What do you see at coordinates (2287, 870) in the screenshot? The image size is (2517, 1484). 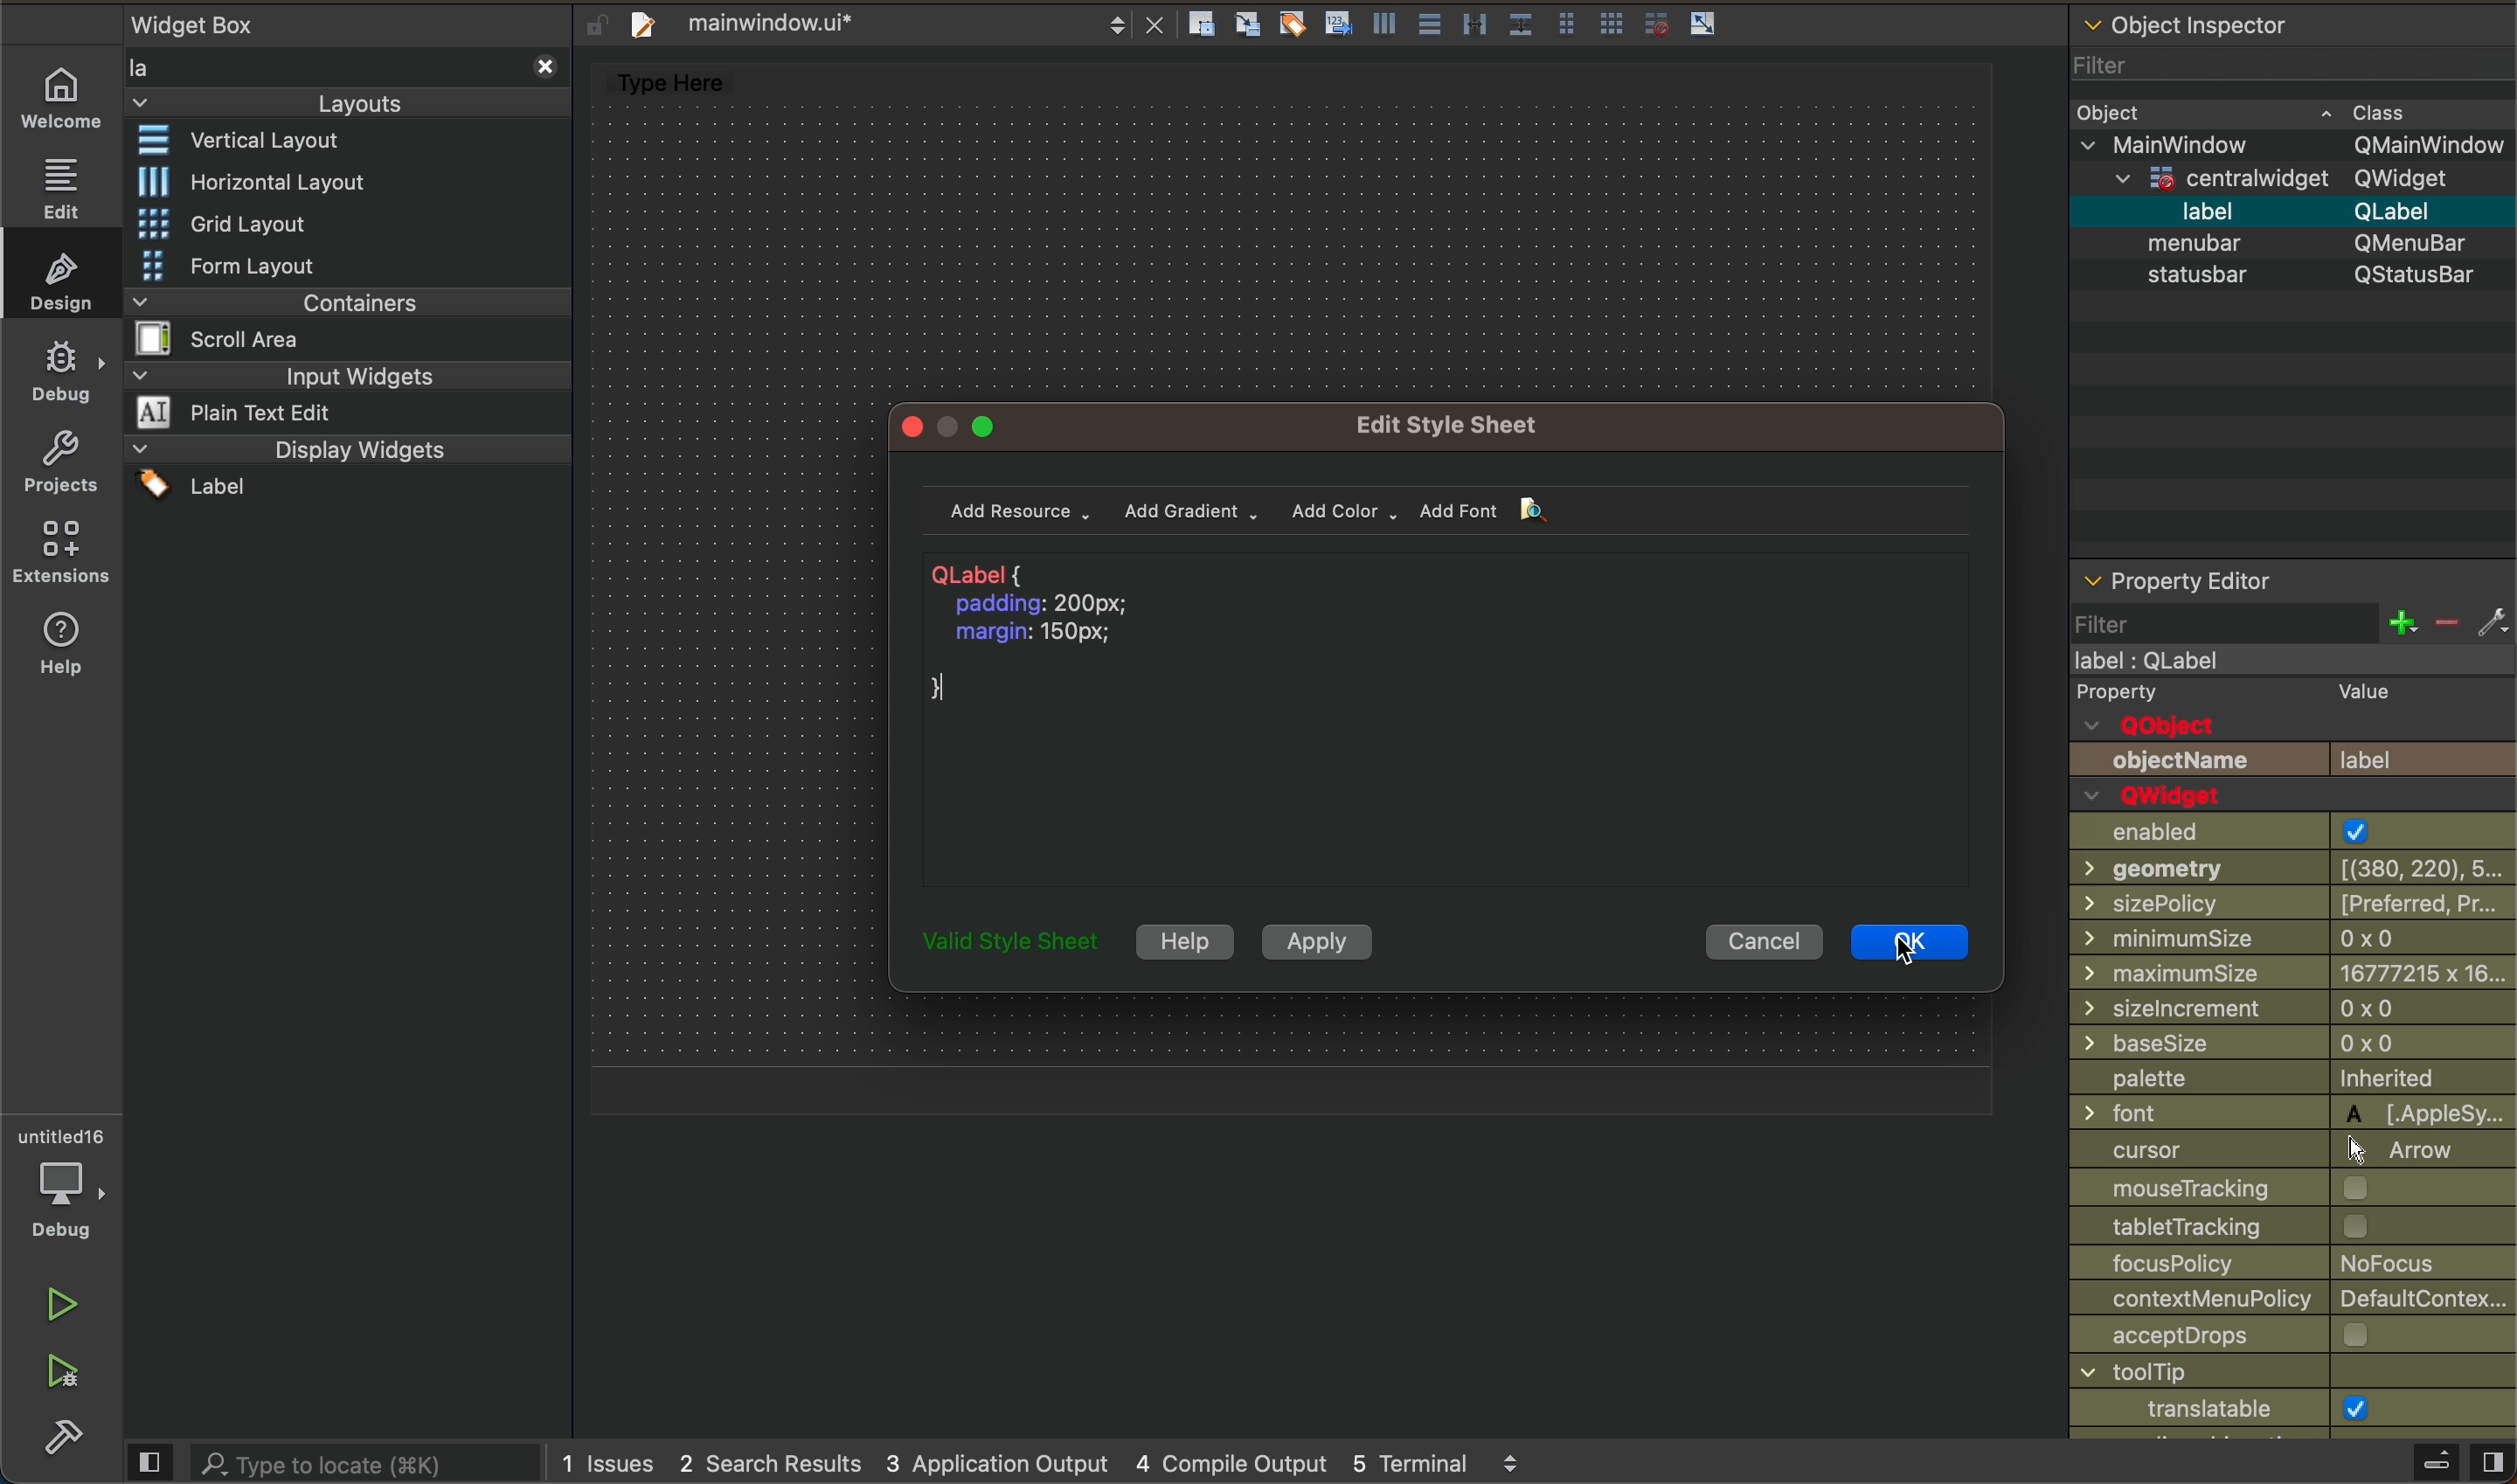 I see `geometry` at bounding box center [2287, 870].